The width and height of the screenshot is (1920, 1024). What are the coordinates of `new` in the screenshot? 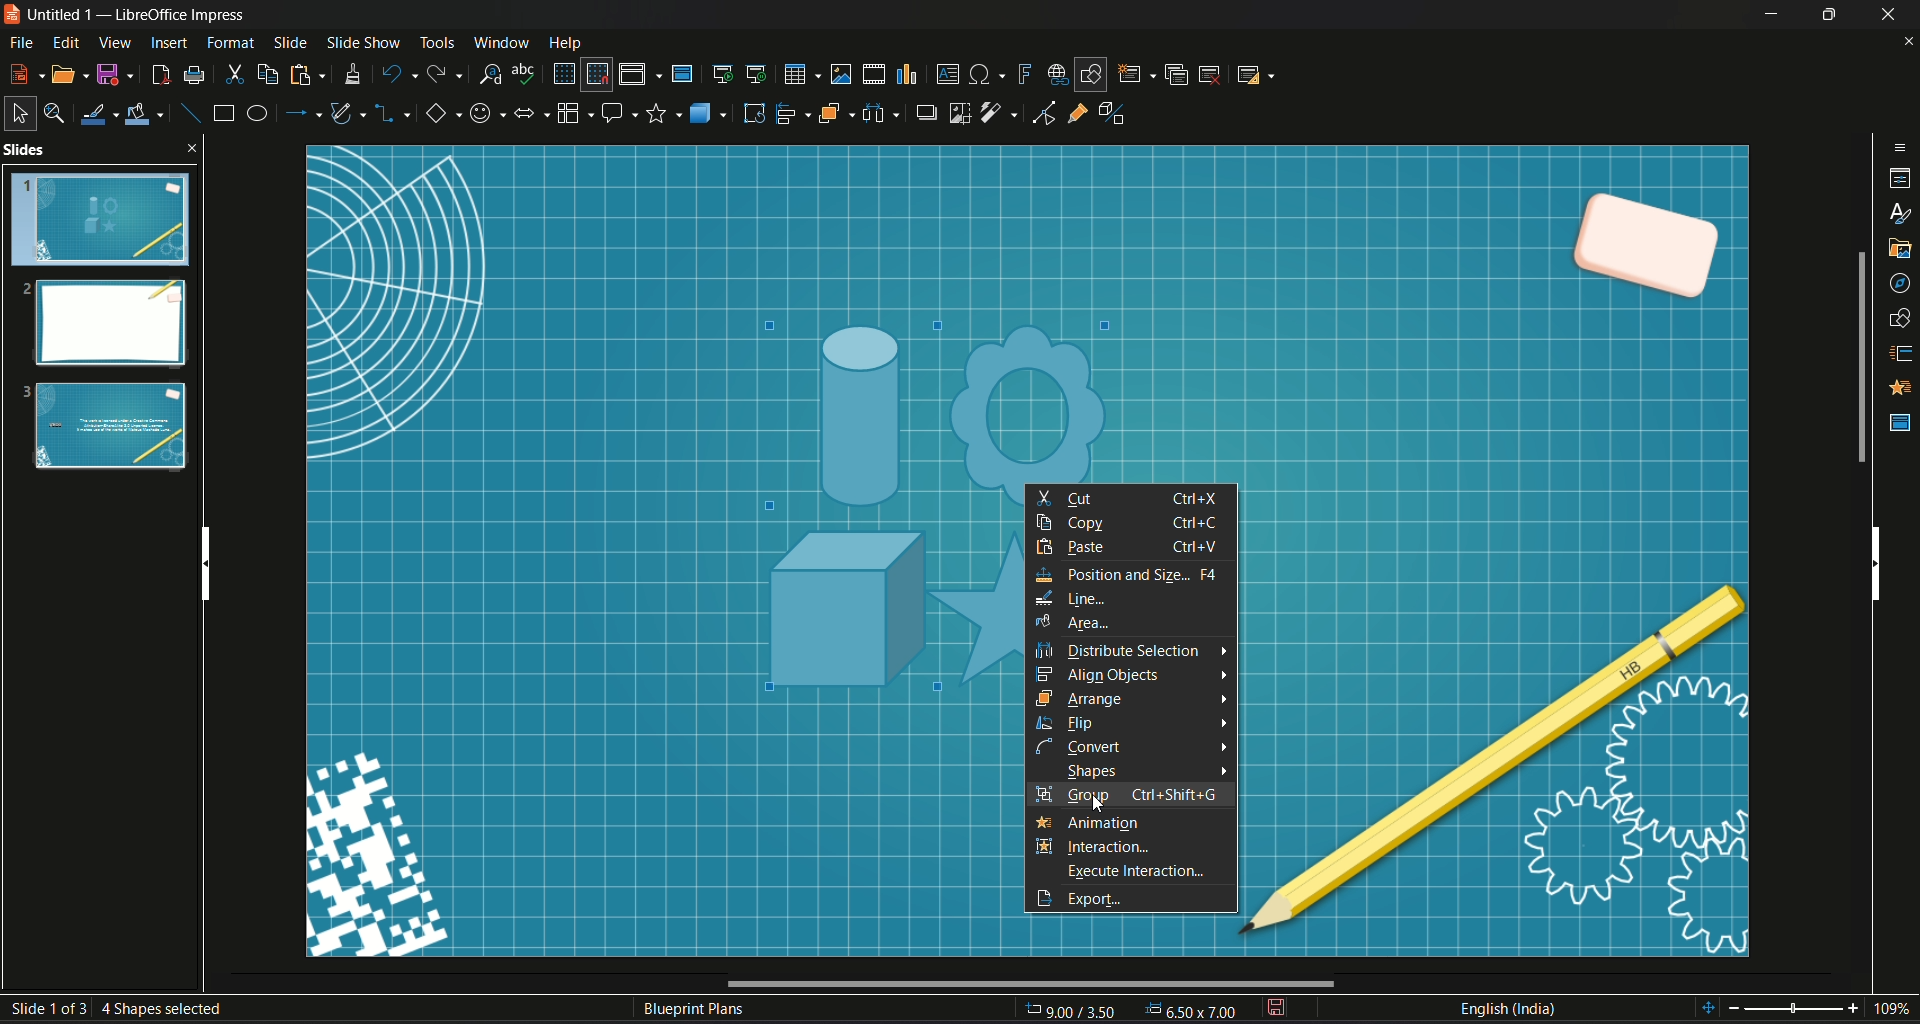 It's located at (26, 72).